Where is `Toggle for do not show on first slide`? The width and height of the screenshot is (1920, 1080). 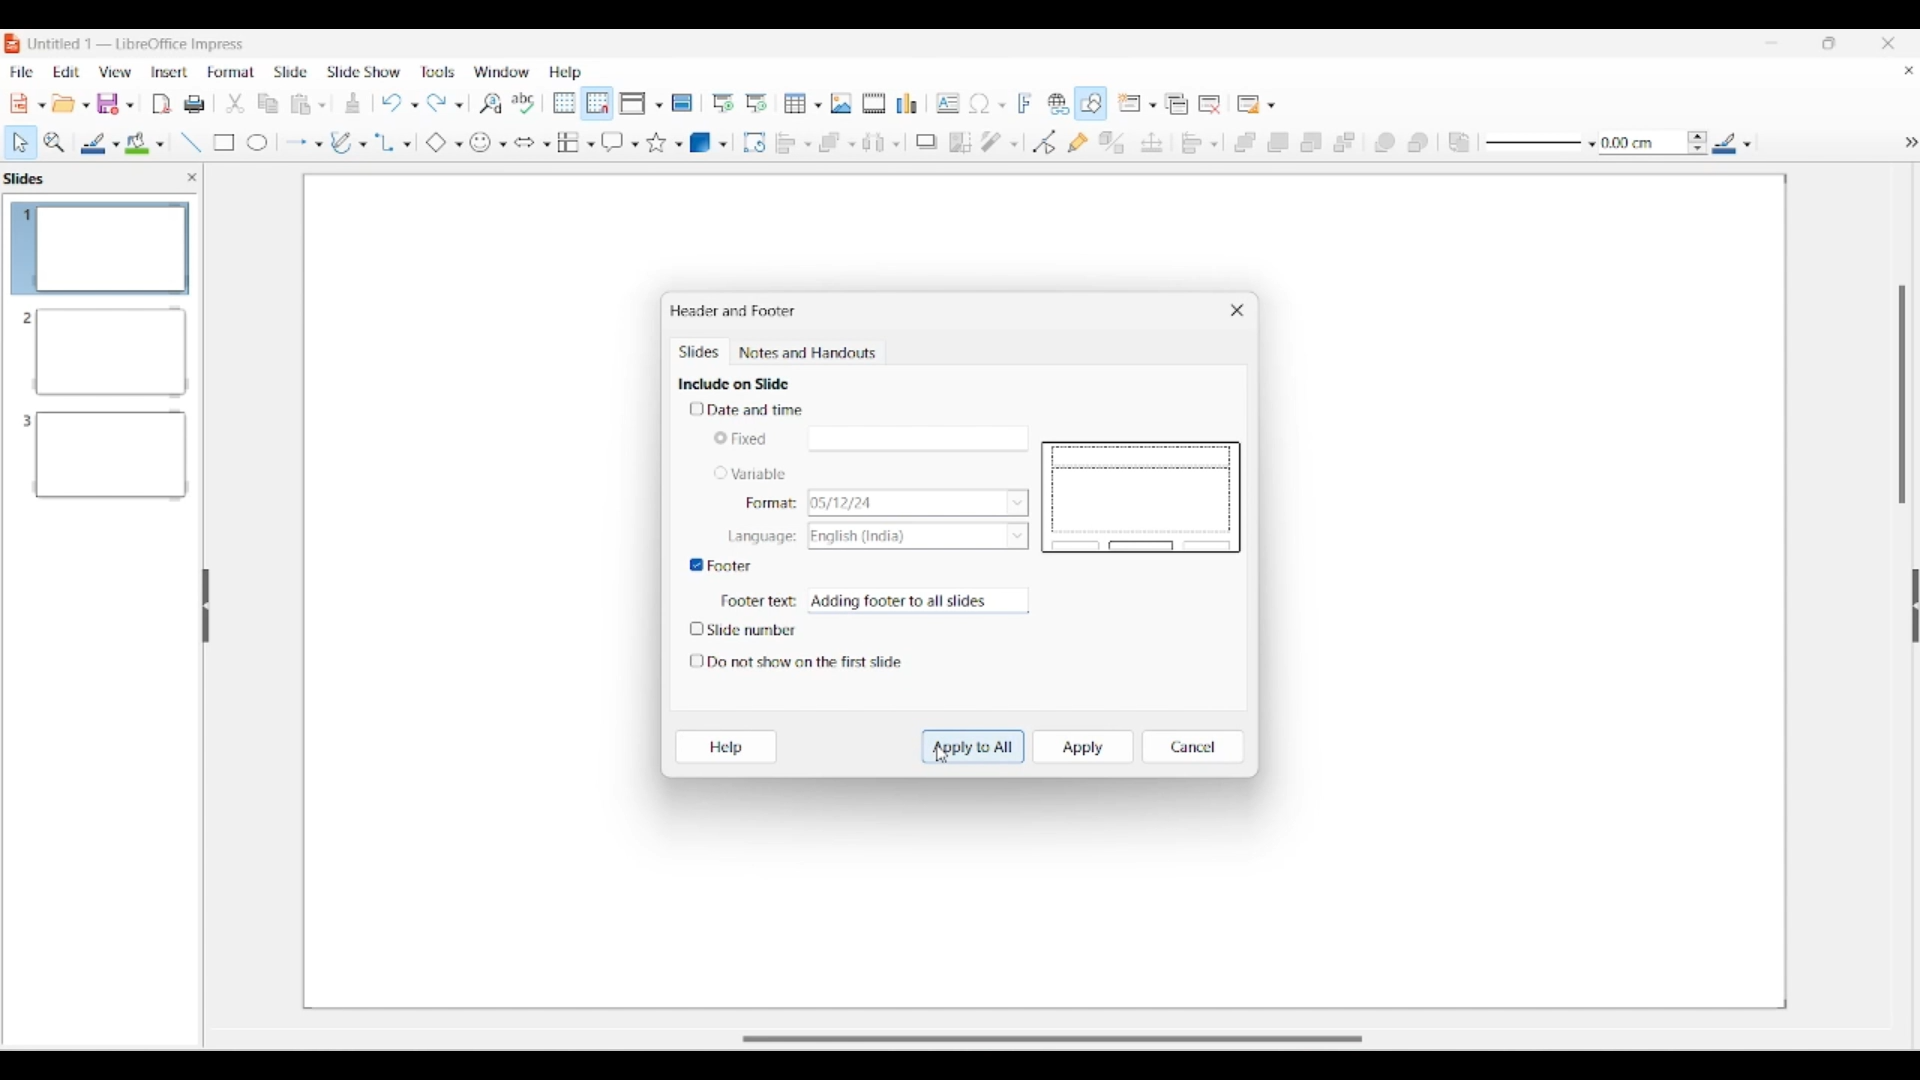 Toggle for do not show on first slide is located at coordinates (796, 662).